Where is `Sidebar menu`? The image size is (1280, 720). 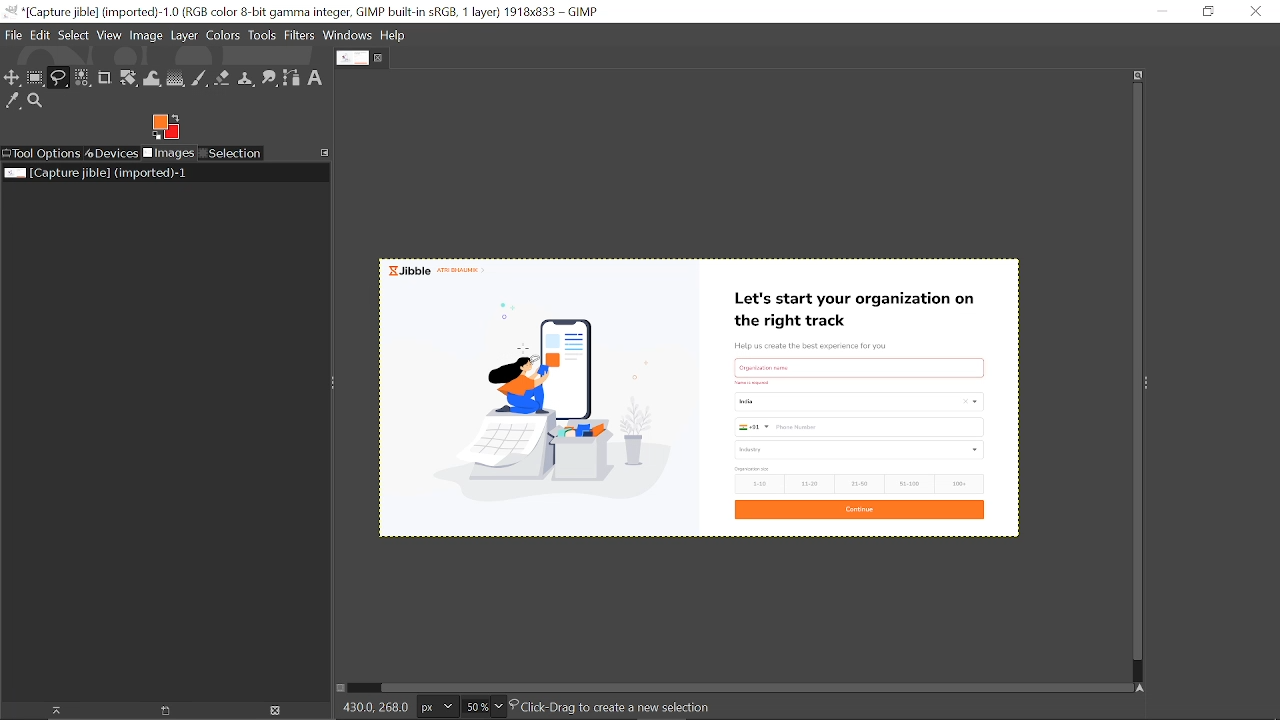
Sidebar menu is located at coordinates (1151, 381).